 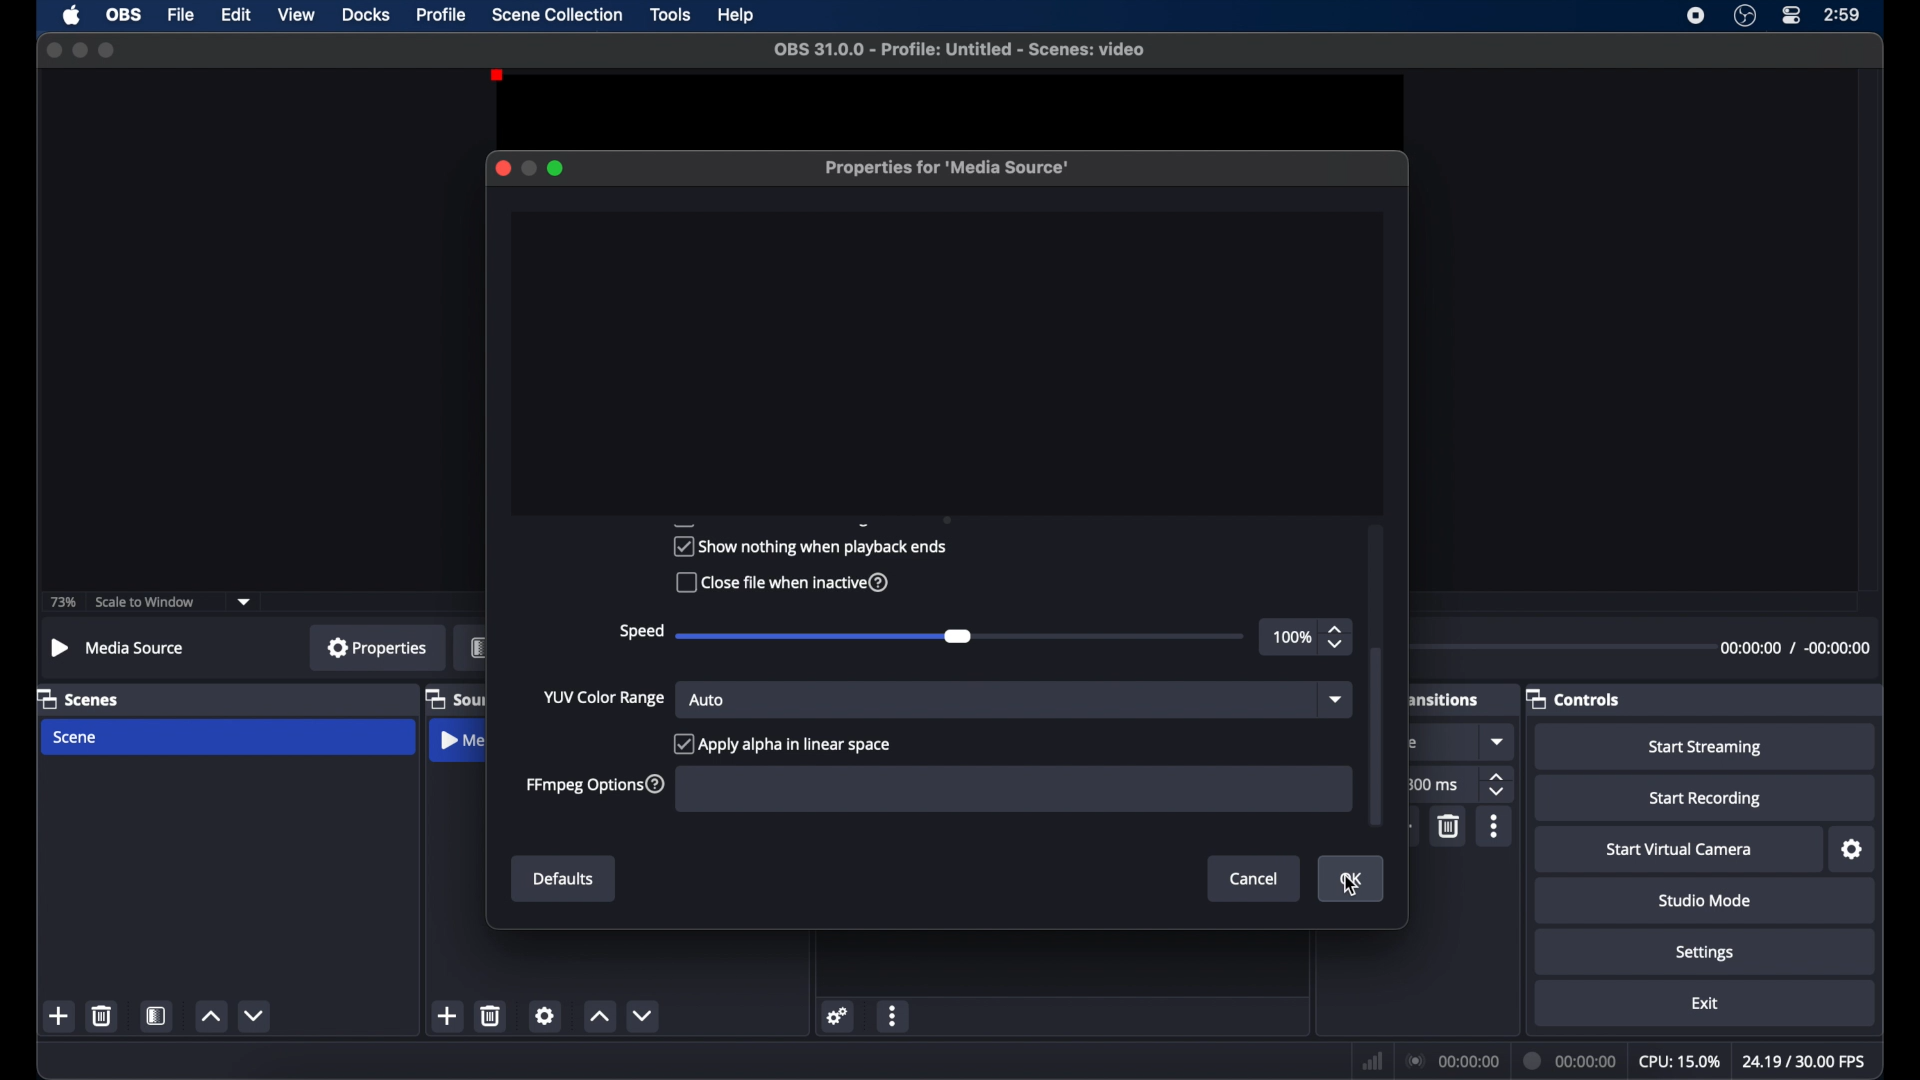 I want to click on obscure text, so click(x=769, y=521).